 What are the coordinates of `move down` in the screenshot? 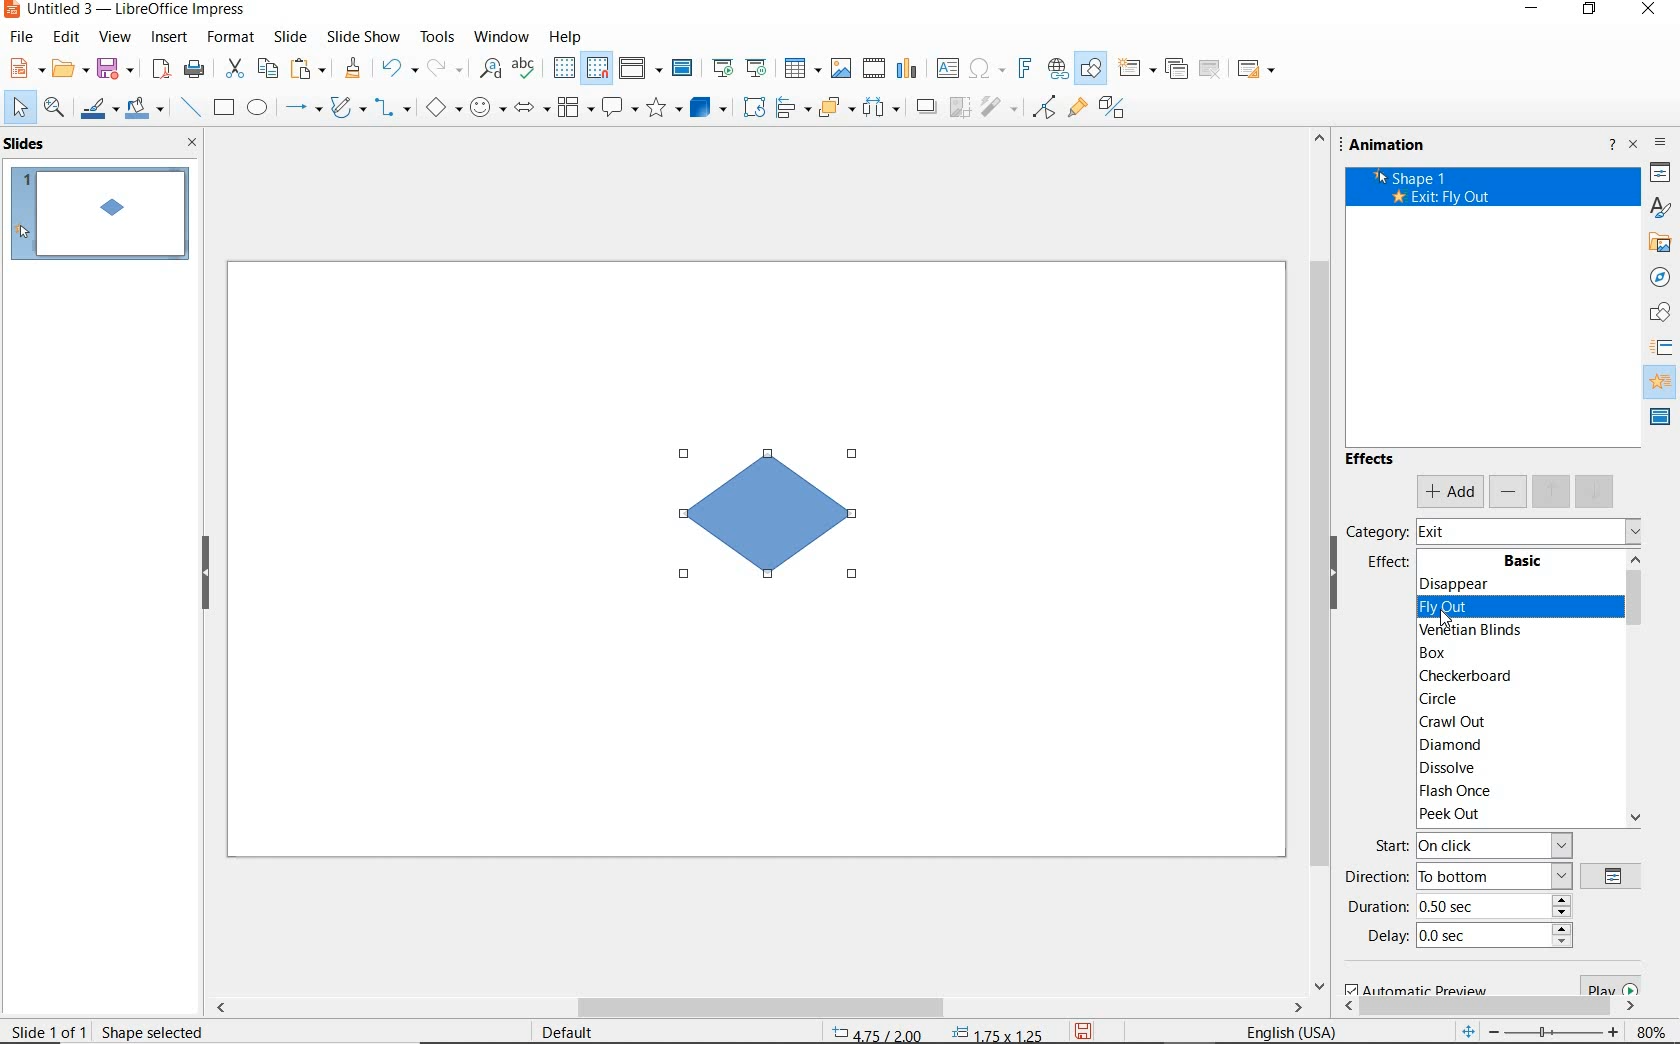 It's located at (1596, 492).